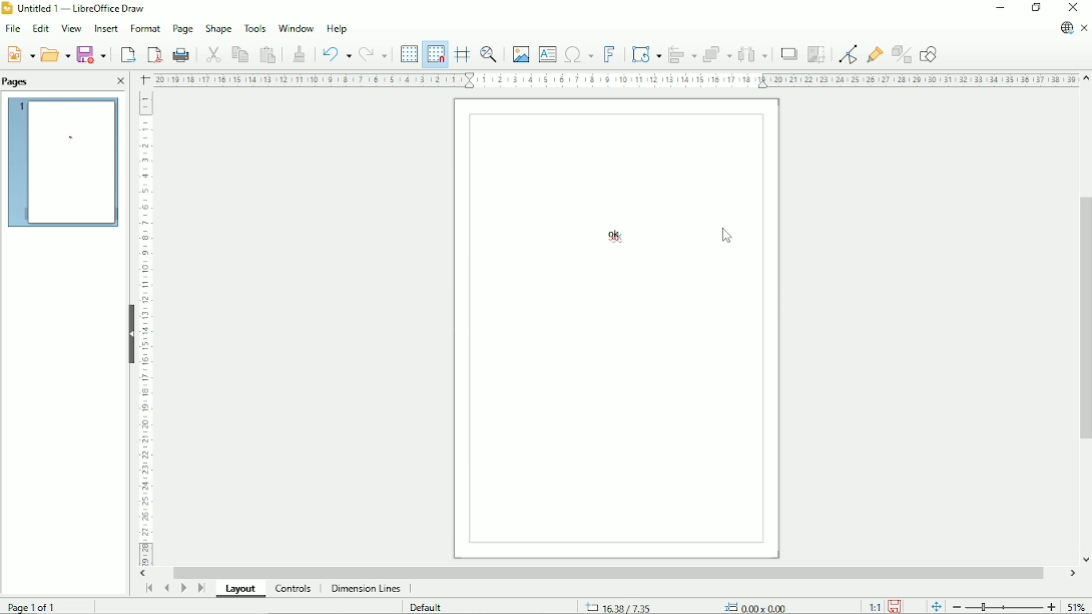  I want to click on Cut, so click(214, 54).